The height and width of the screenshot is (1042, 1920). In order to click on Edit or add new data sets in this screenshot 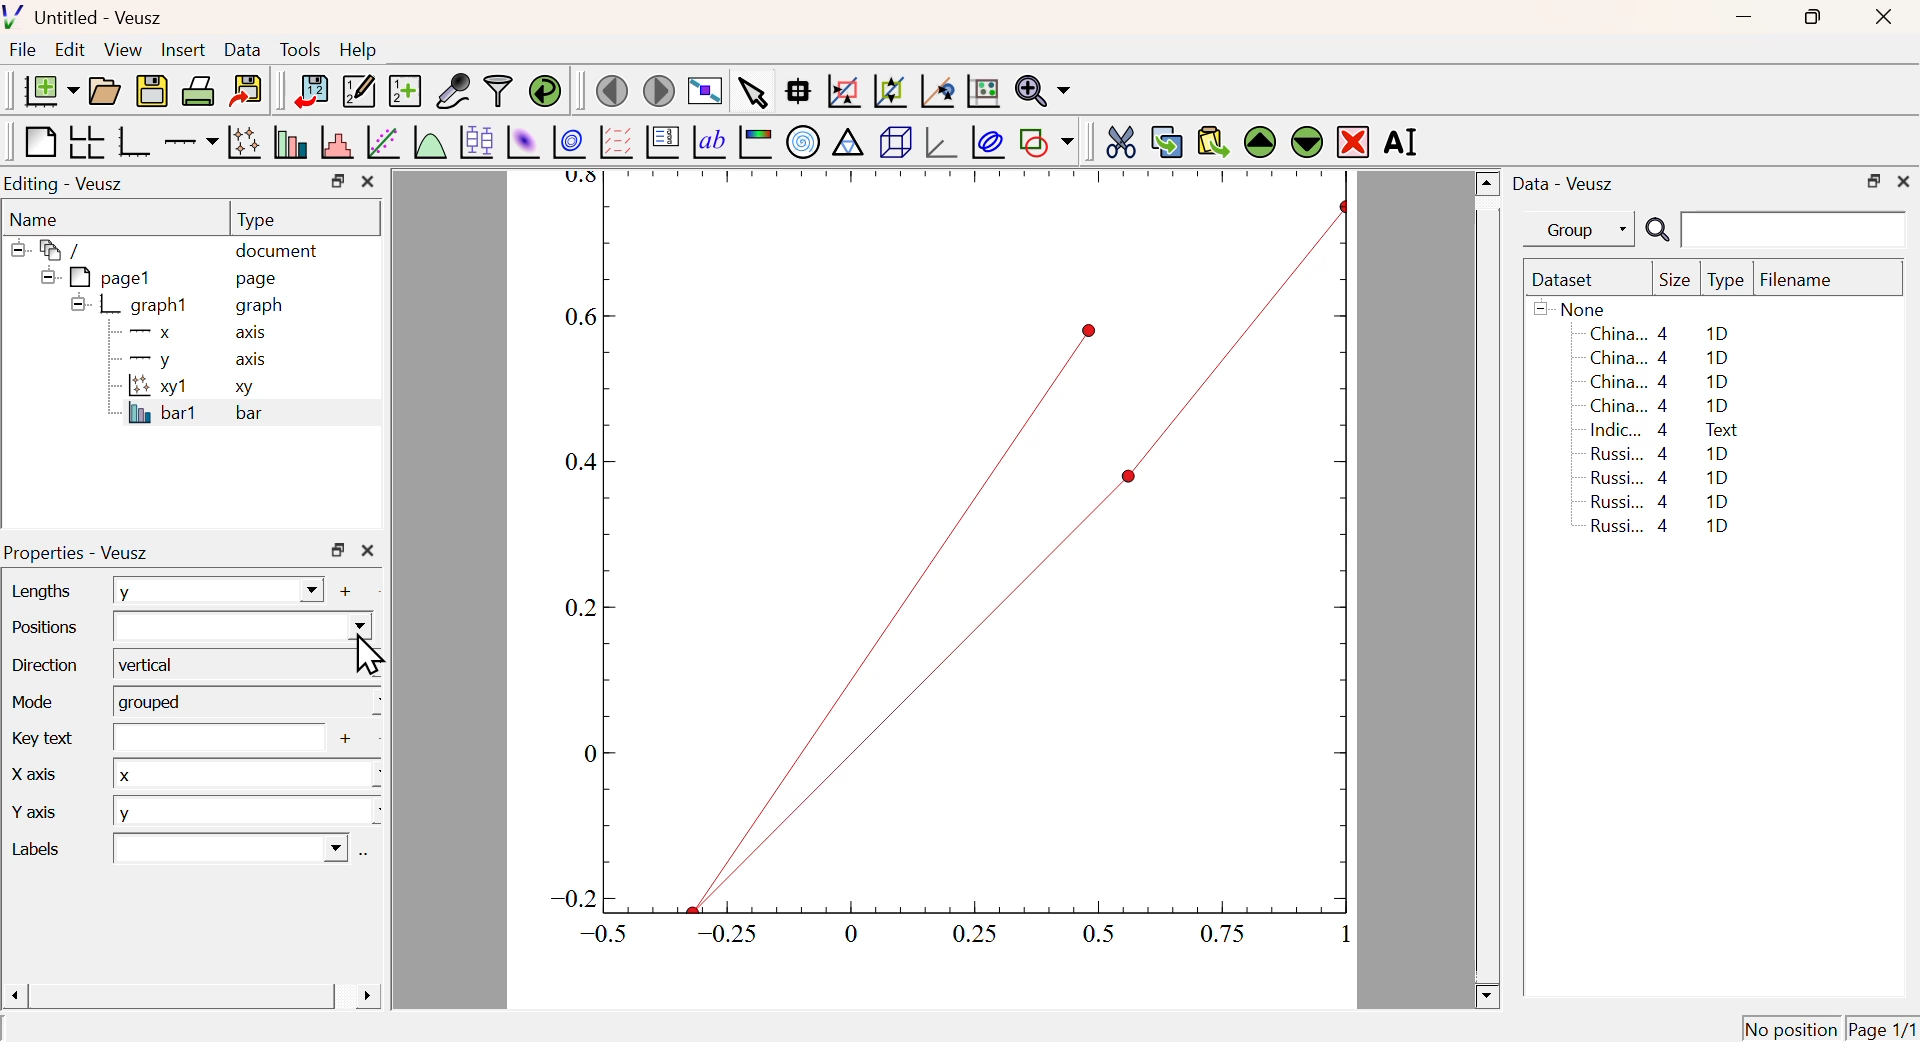, I will do `click(356, 92)`.